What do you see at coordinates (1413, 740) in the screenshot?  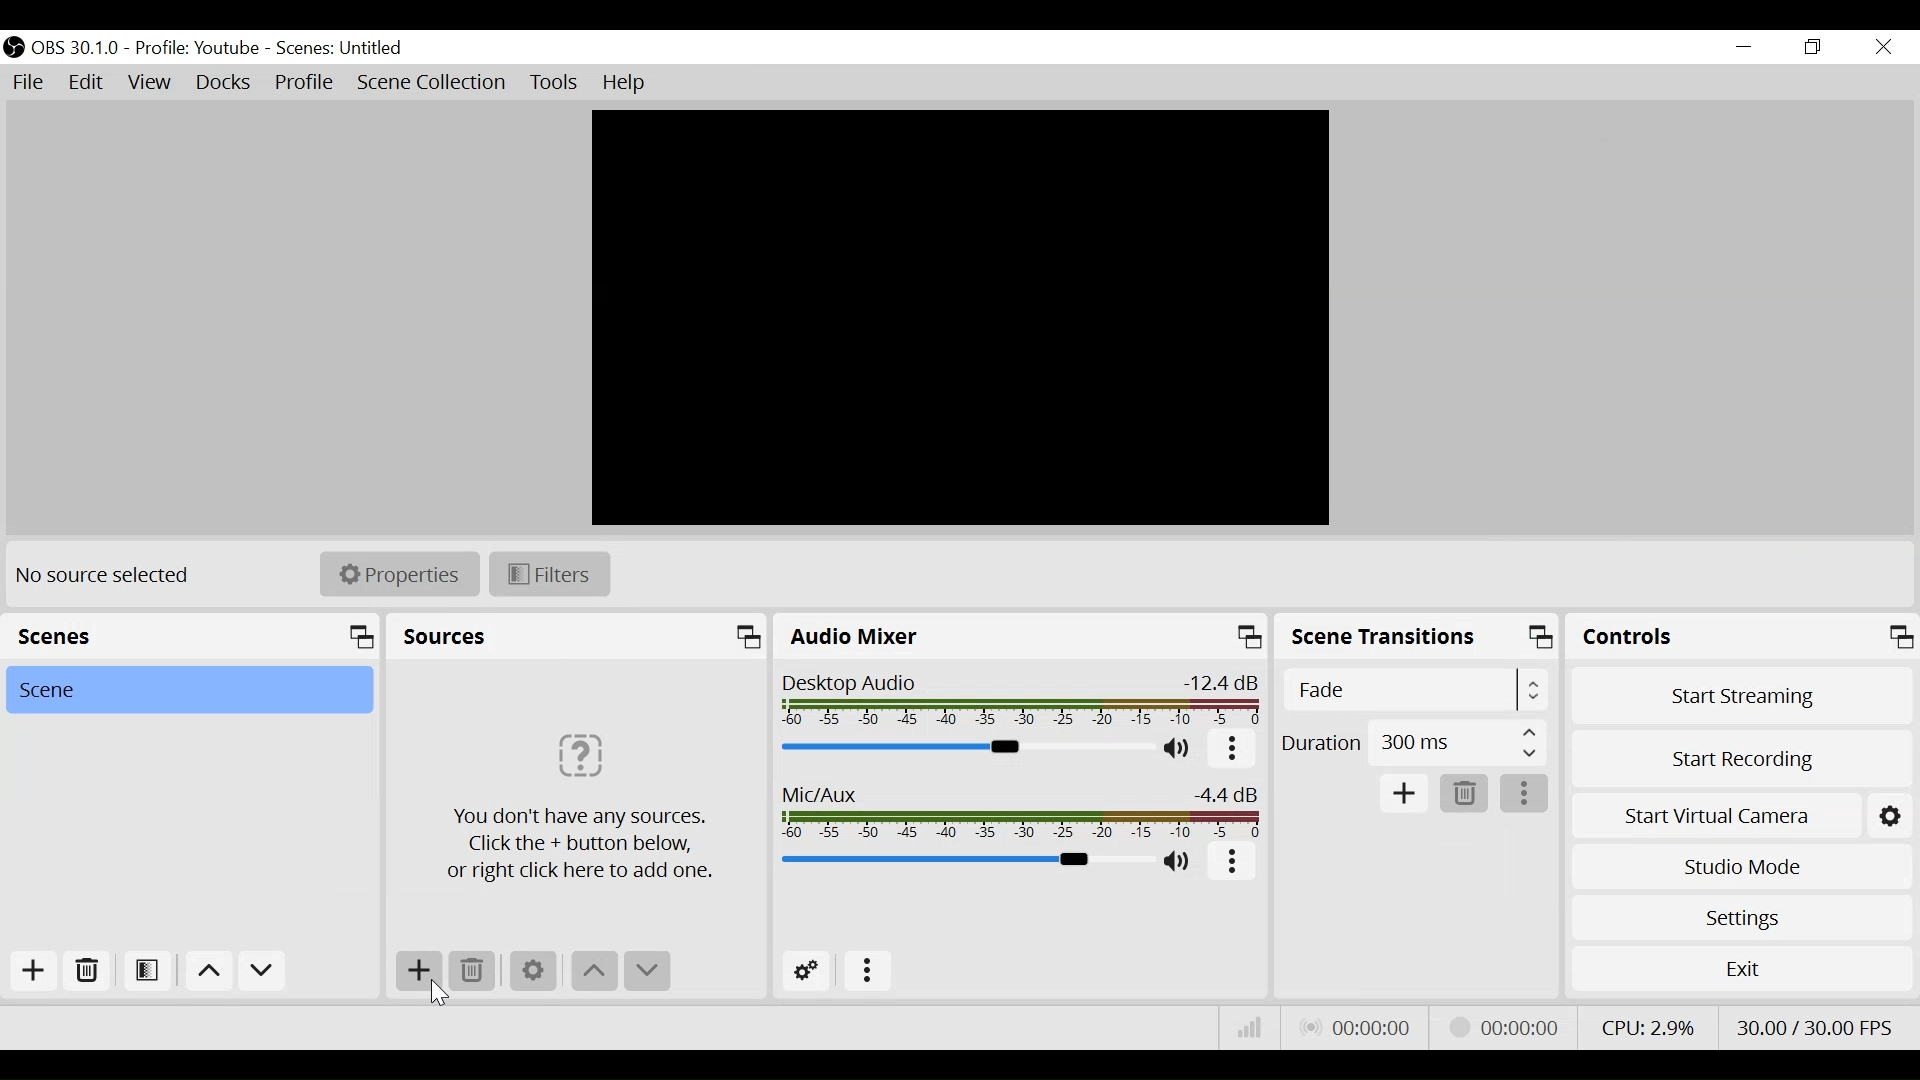 I see `Select Duration` at bounding box center [1413, 740].